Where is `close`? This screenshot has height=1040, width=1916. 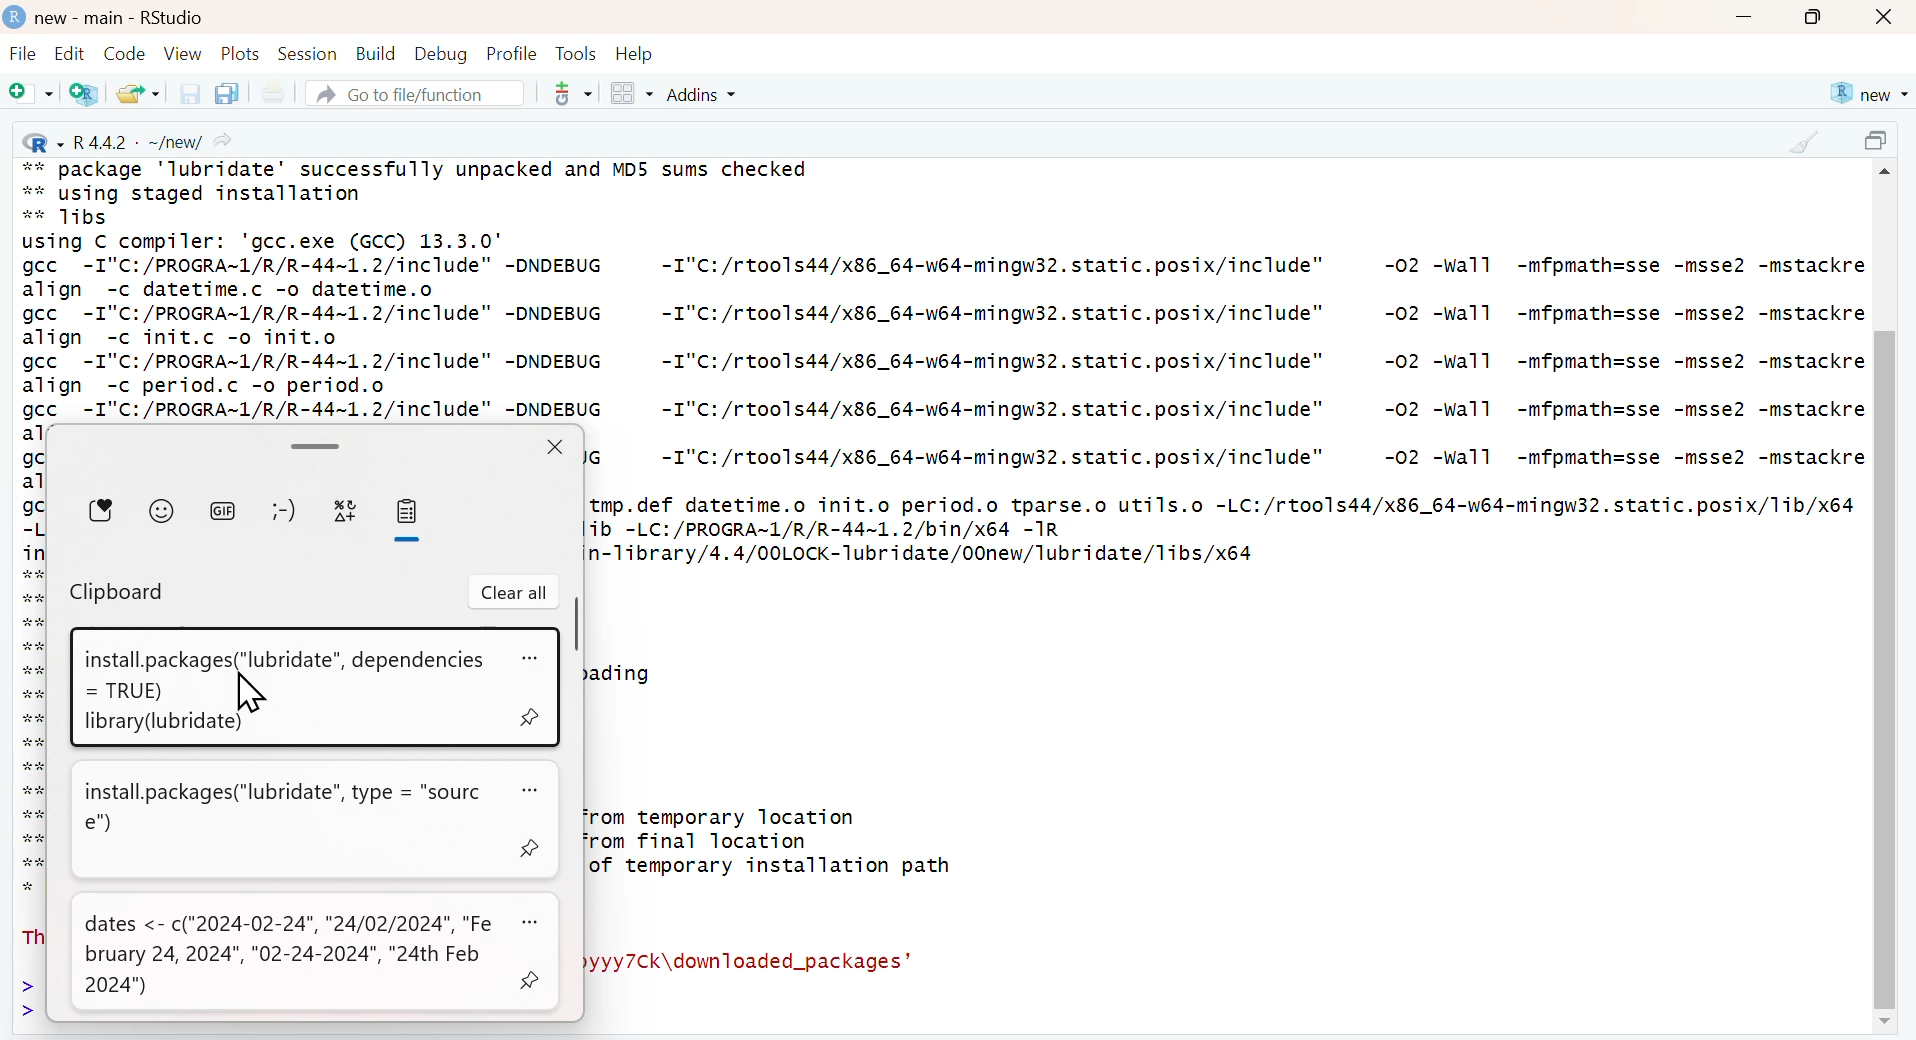 close is located at coordinates (554, 446).